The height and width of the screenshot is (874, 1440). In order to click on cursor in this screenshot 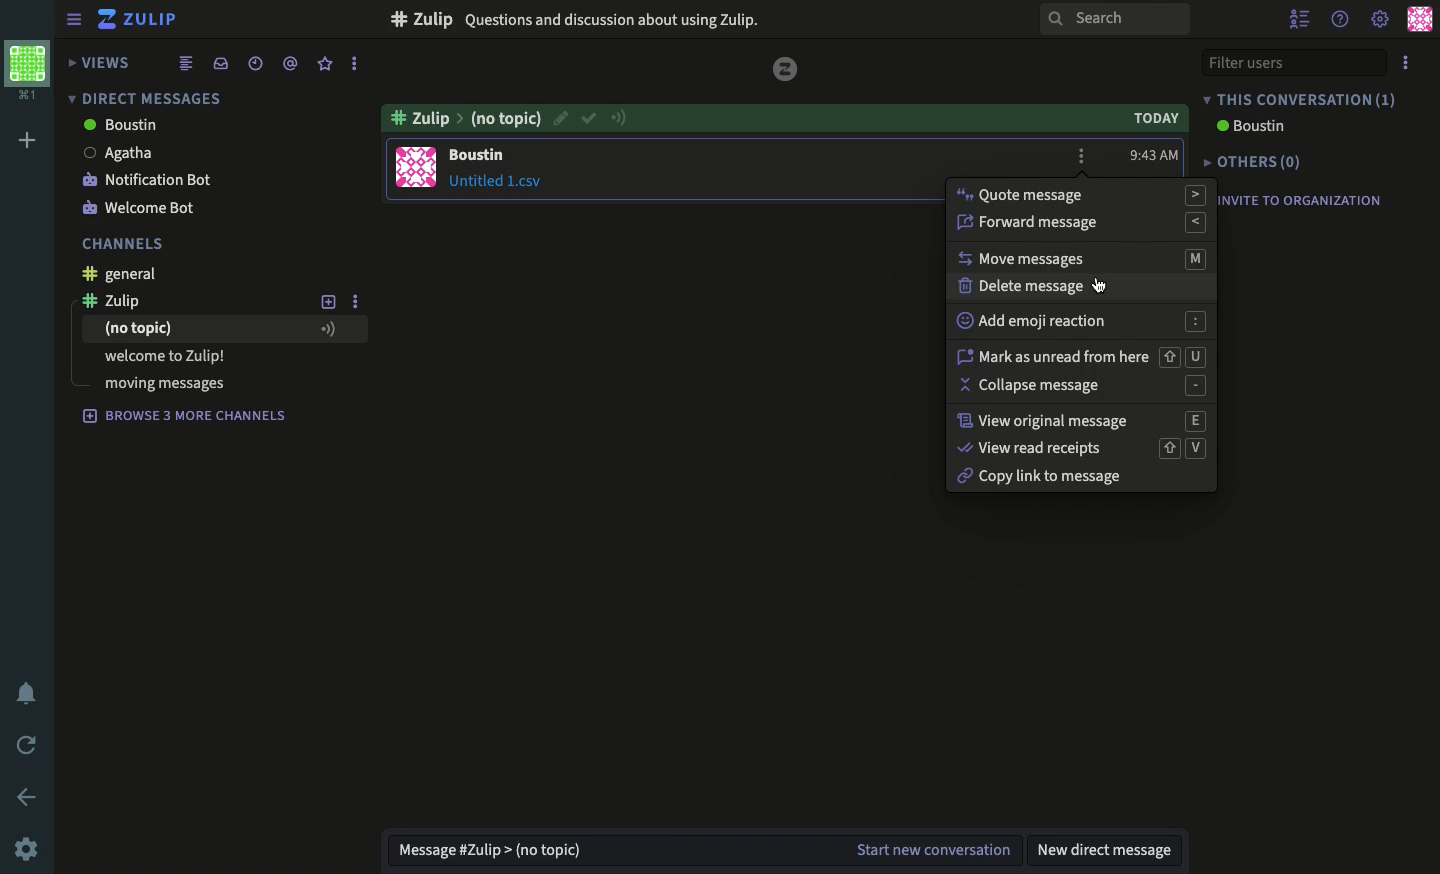, I will do `click(1102, 289)`.